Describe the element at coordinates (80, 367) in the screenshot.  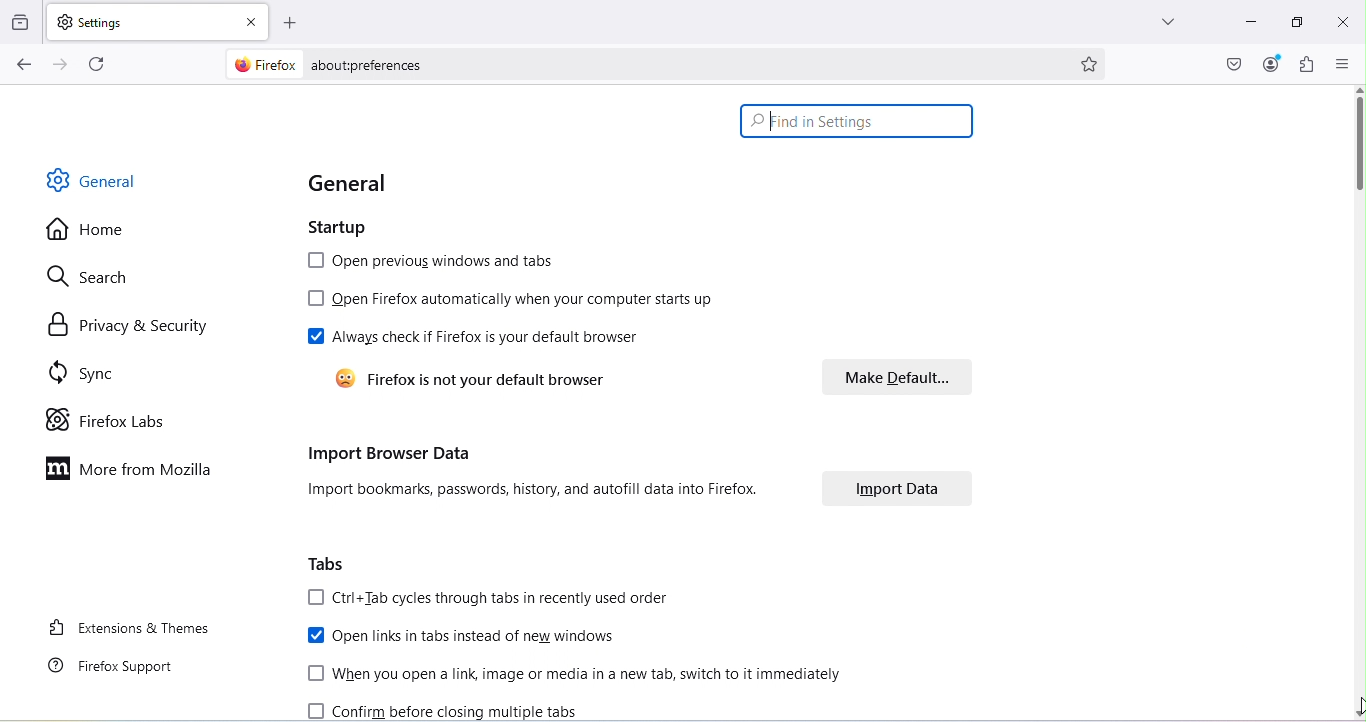
I see `Sync` at that location.